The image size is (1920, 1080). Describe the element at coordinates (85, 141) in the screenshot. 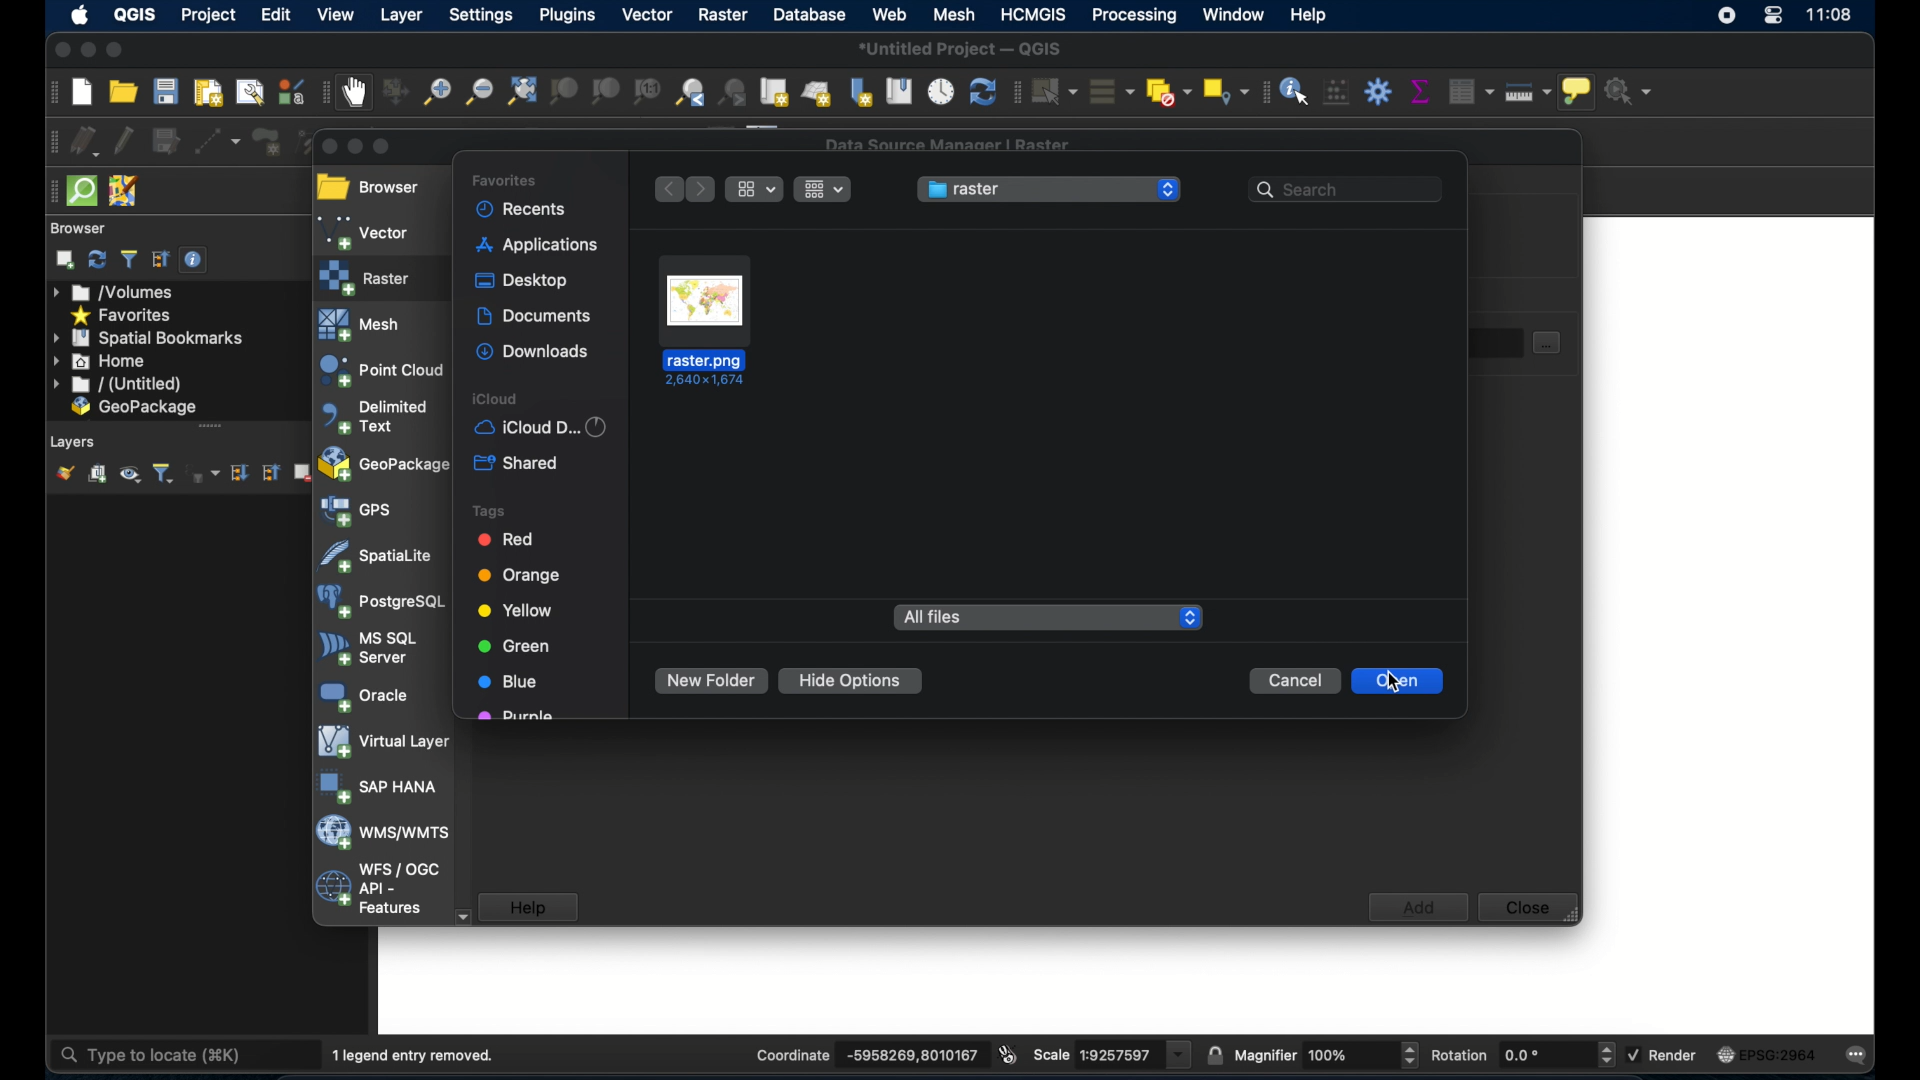

I see `current edits` at that location.